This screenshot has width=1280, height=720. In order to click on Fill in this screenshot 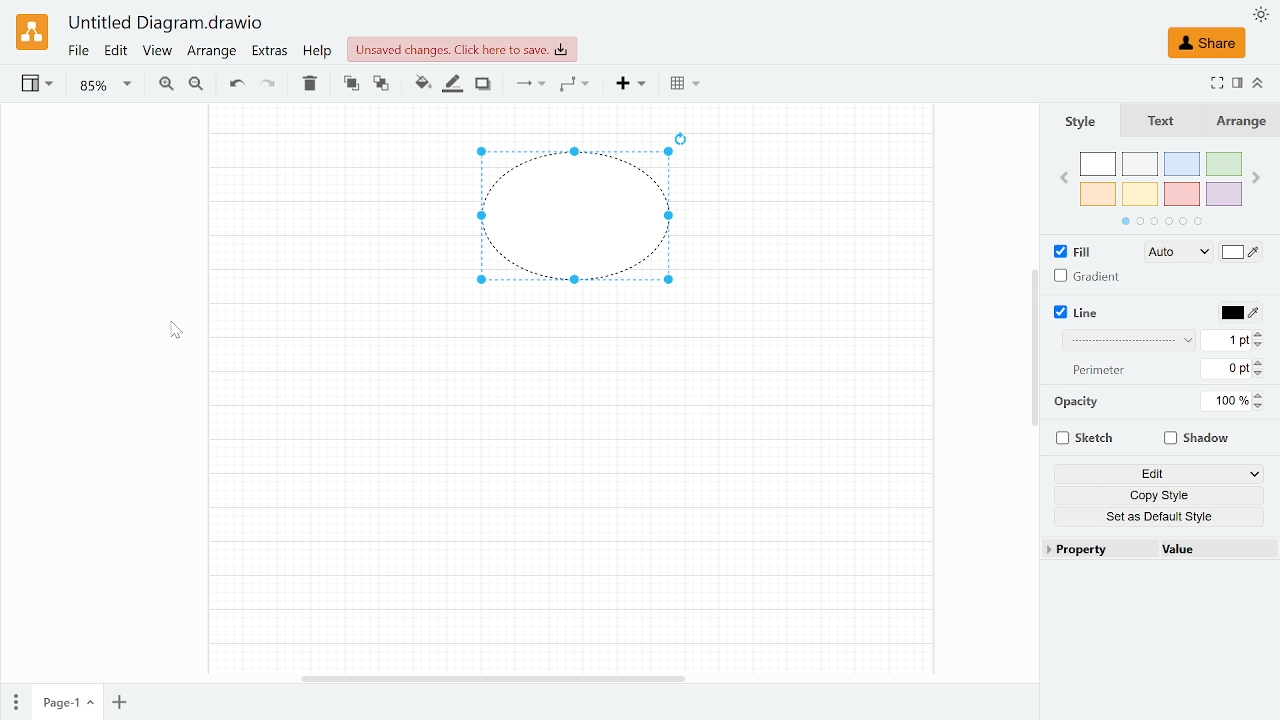, I will do `click(1070, 251)`.